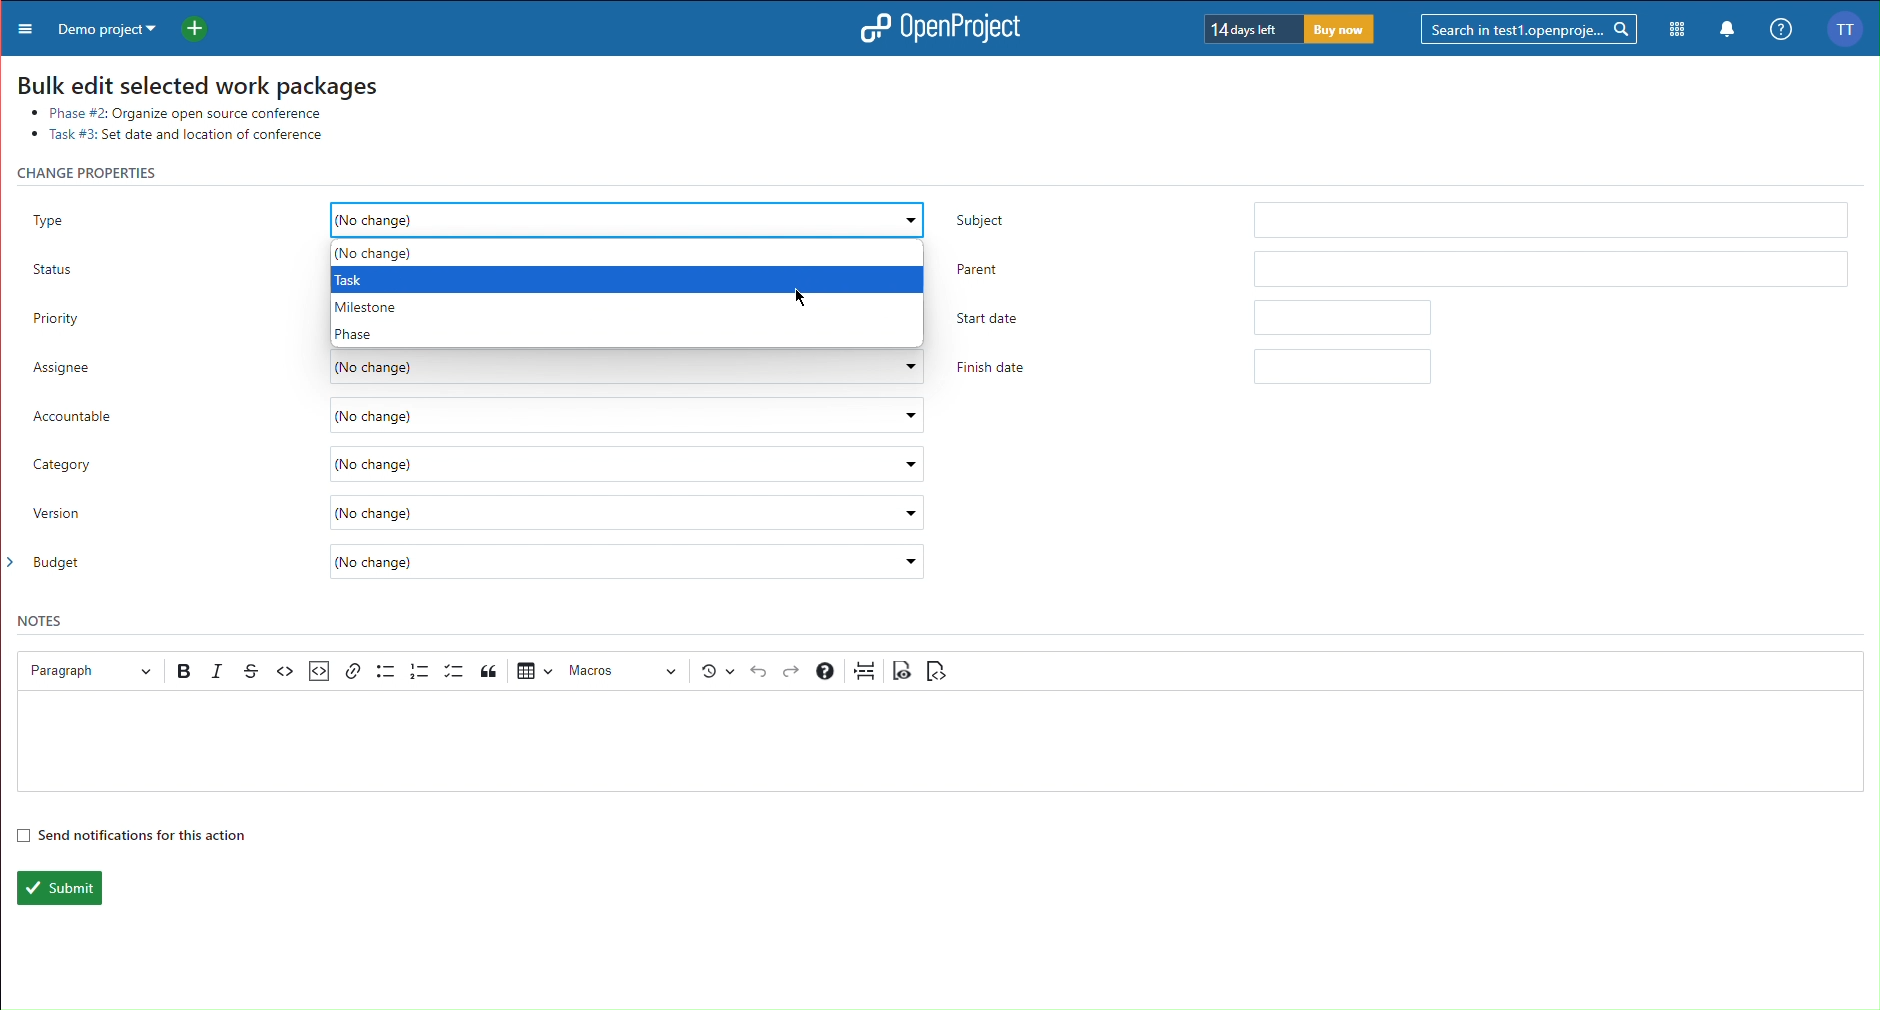 This screenshot has width=1880, height=1010. I want to click on (no change), so click(628, 220).